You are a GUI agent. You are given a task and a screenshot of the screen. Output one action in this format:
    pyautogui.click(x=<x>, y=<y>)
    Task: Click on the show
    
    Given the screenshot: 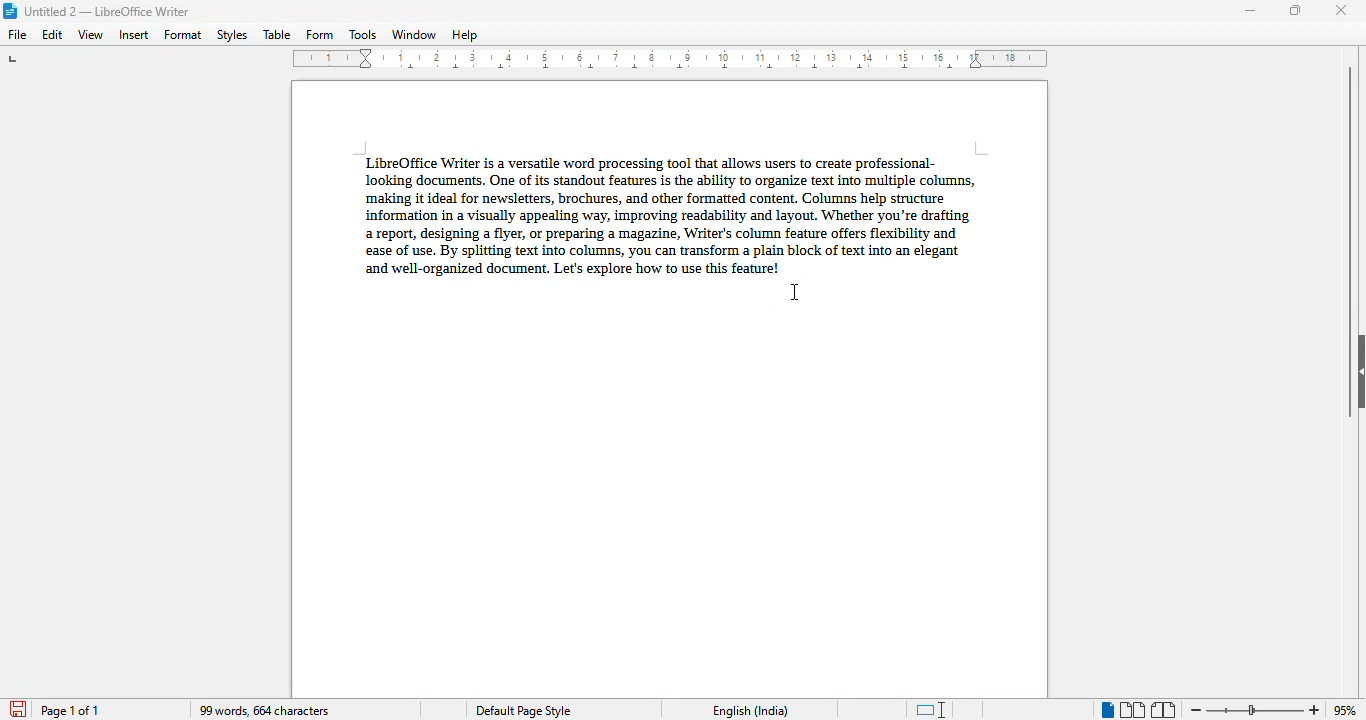 What is the action you would take?
    pyautogui.click(x=1357, y=371)
    